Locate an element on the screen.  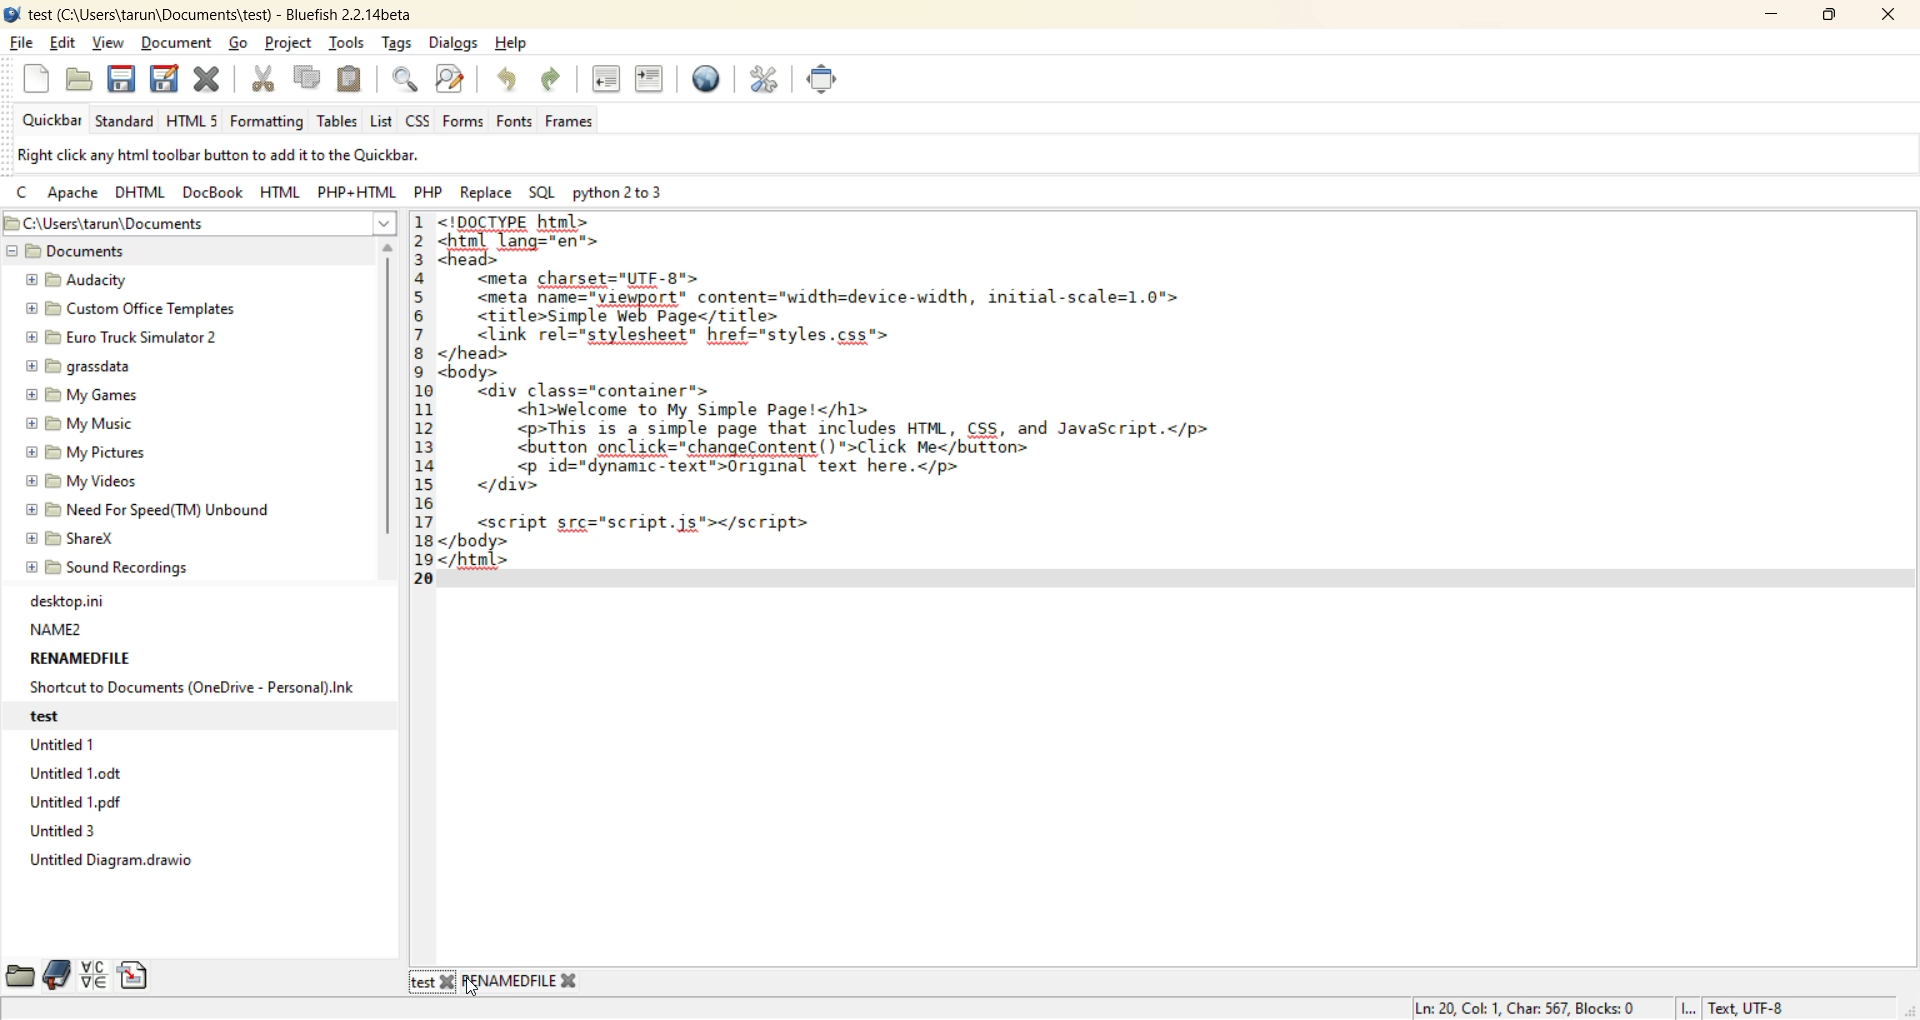
c is located at coordinates (24, 194).